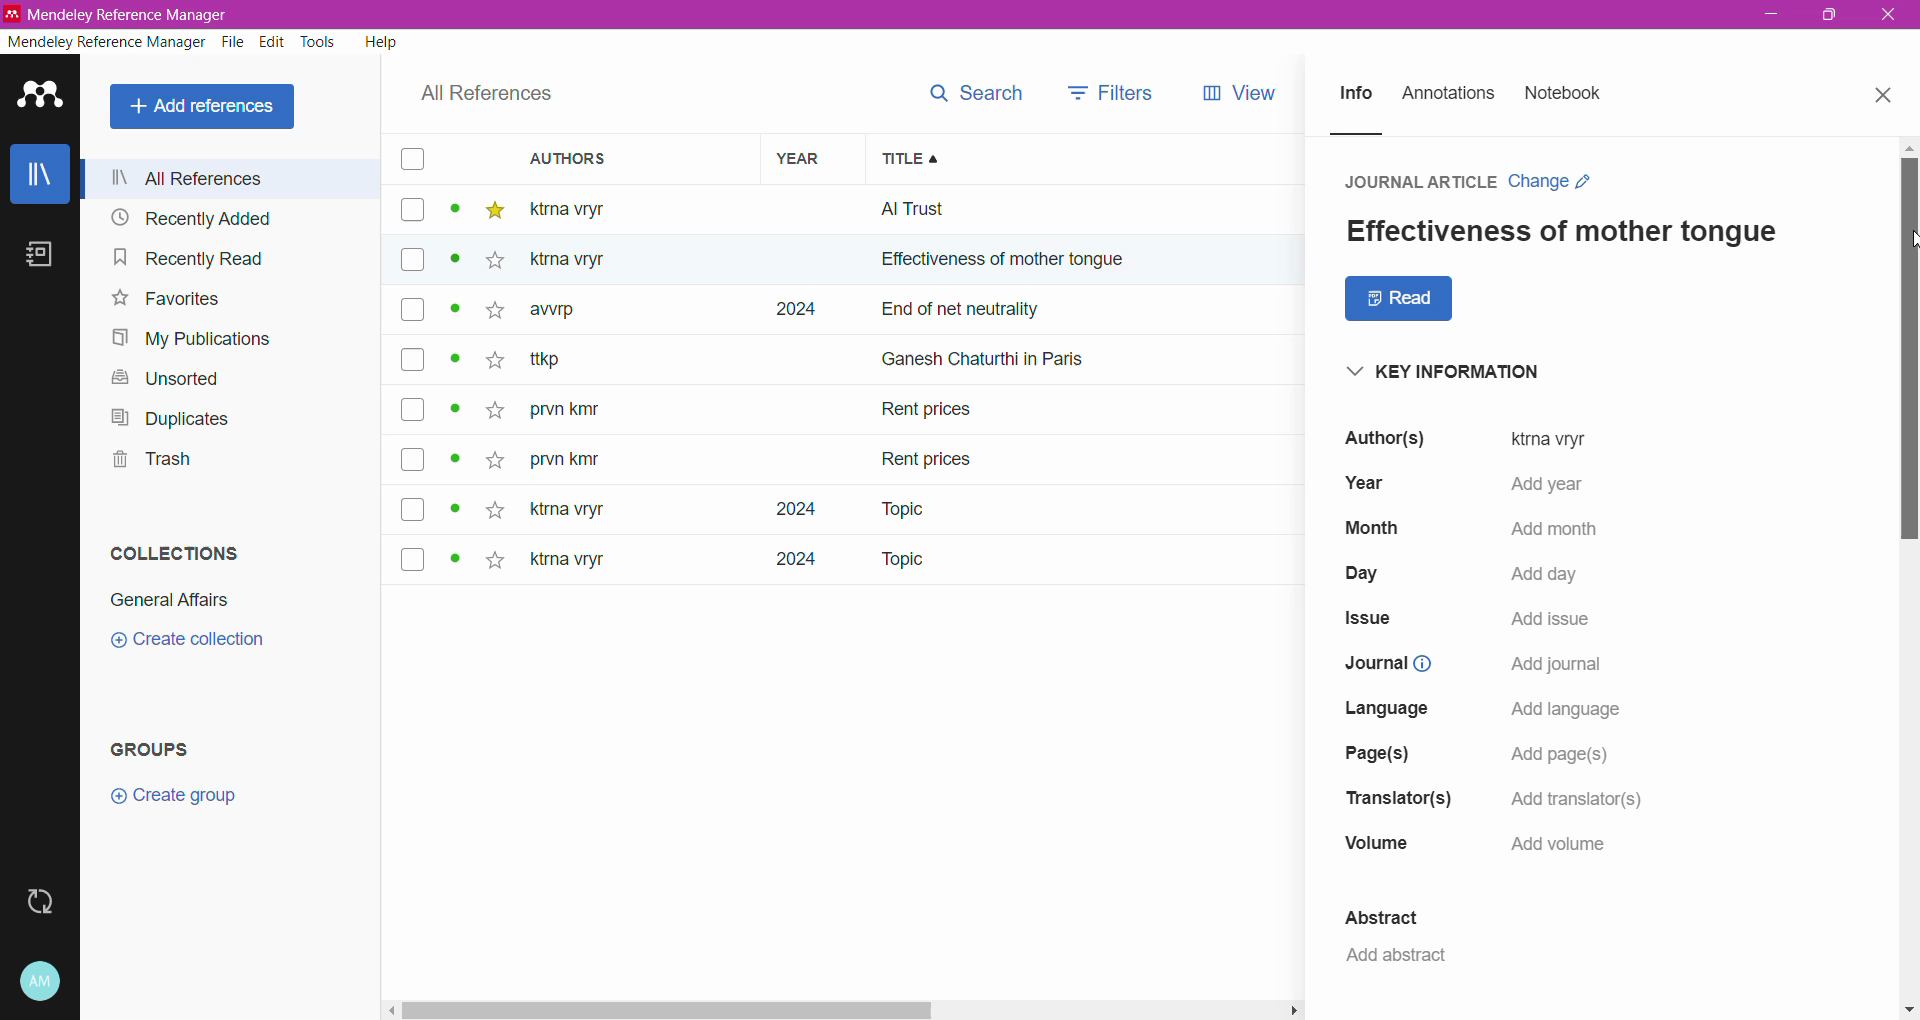 This screenshot has height=1020, width=1920. What do you see at coordinates (1551, 664) in the screenshot?
I see `Click to add journal` at bounding box center [1551, 664].